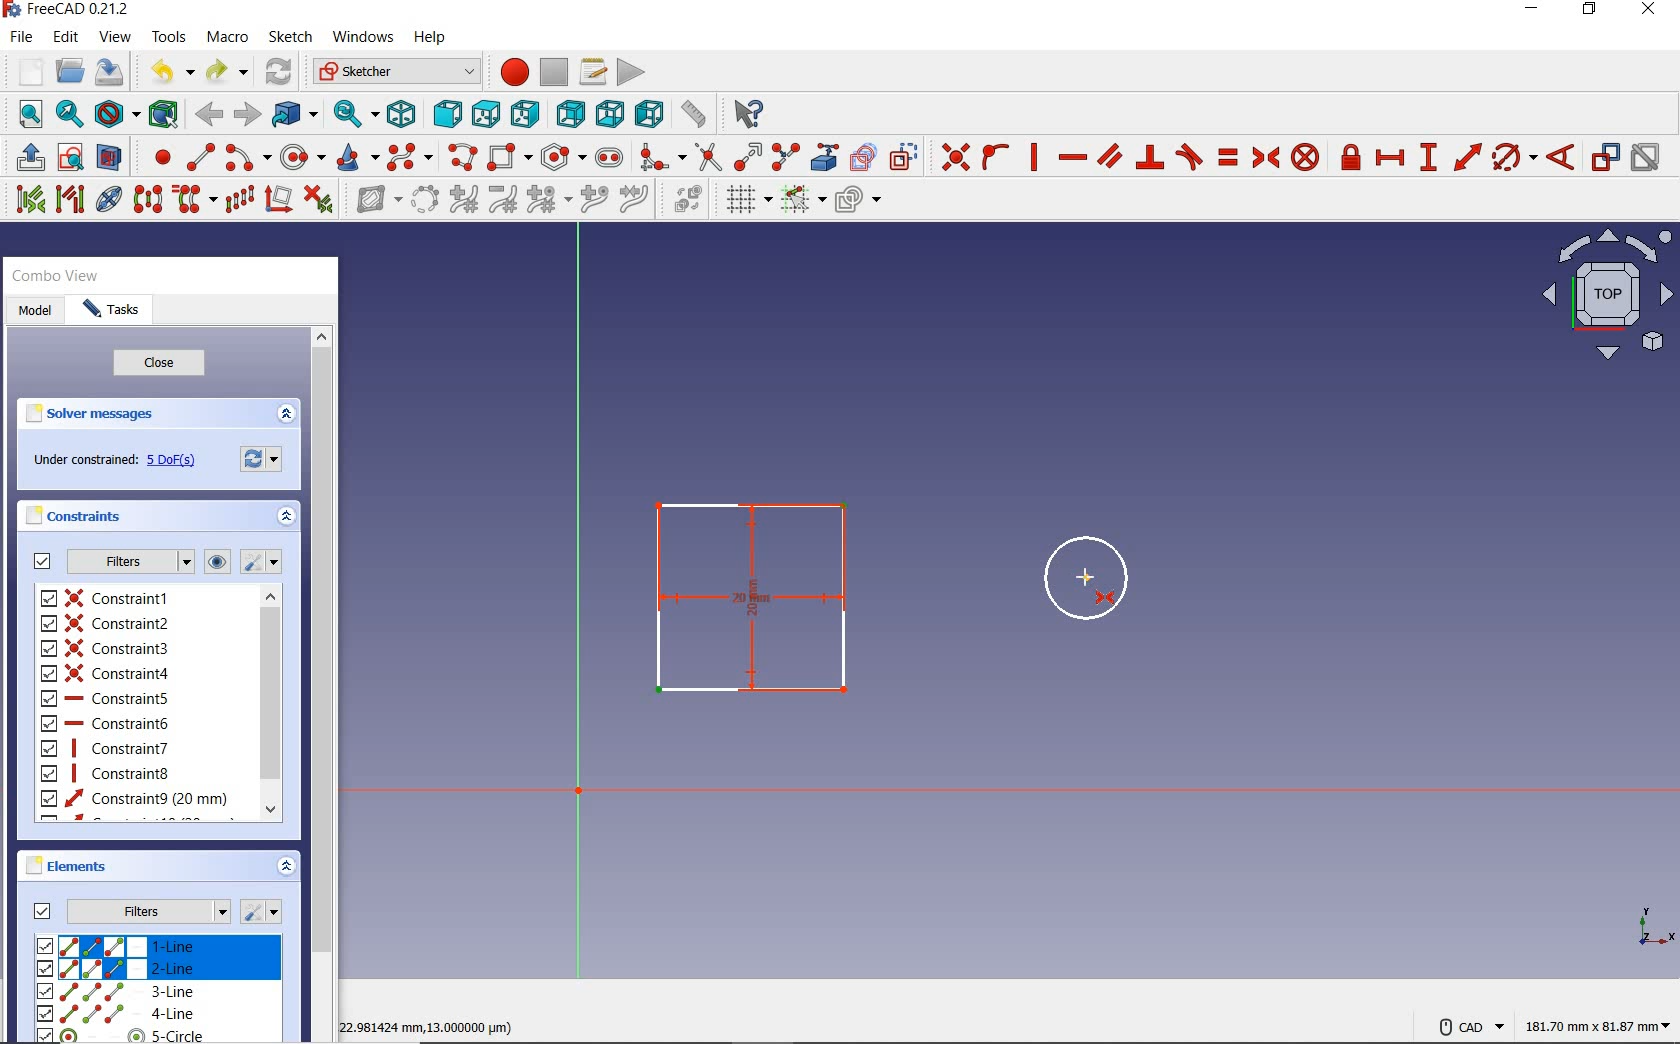 The width and height of the screenshot is (1680, 1044). What do you see at coordinates (1268, 158) in the screenshot?
I see `constrain symmetrical` at bounding box center [1268, 158].